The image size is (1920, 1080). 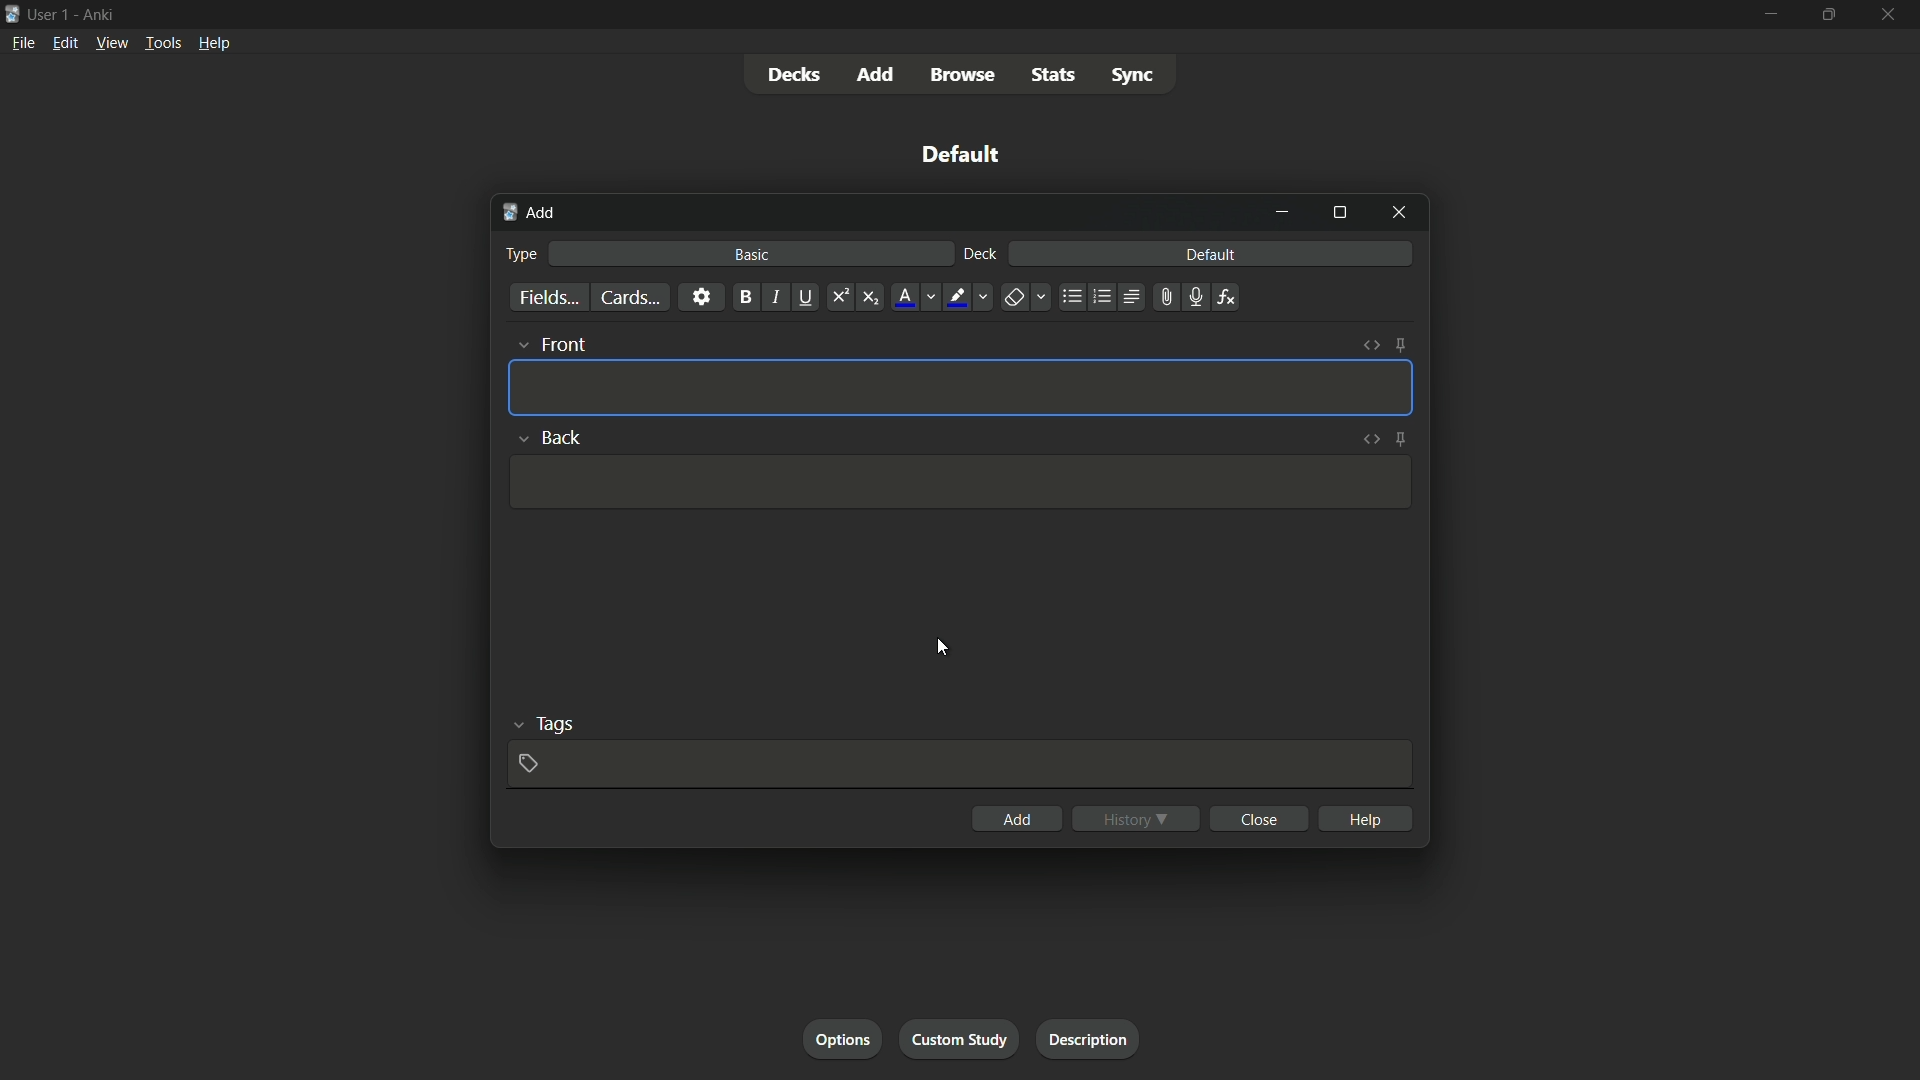 What do you see at coordinates (1133, 75) in the screenshot?
I see `sync` at bounding box center [1133, 75].